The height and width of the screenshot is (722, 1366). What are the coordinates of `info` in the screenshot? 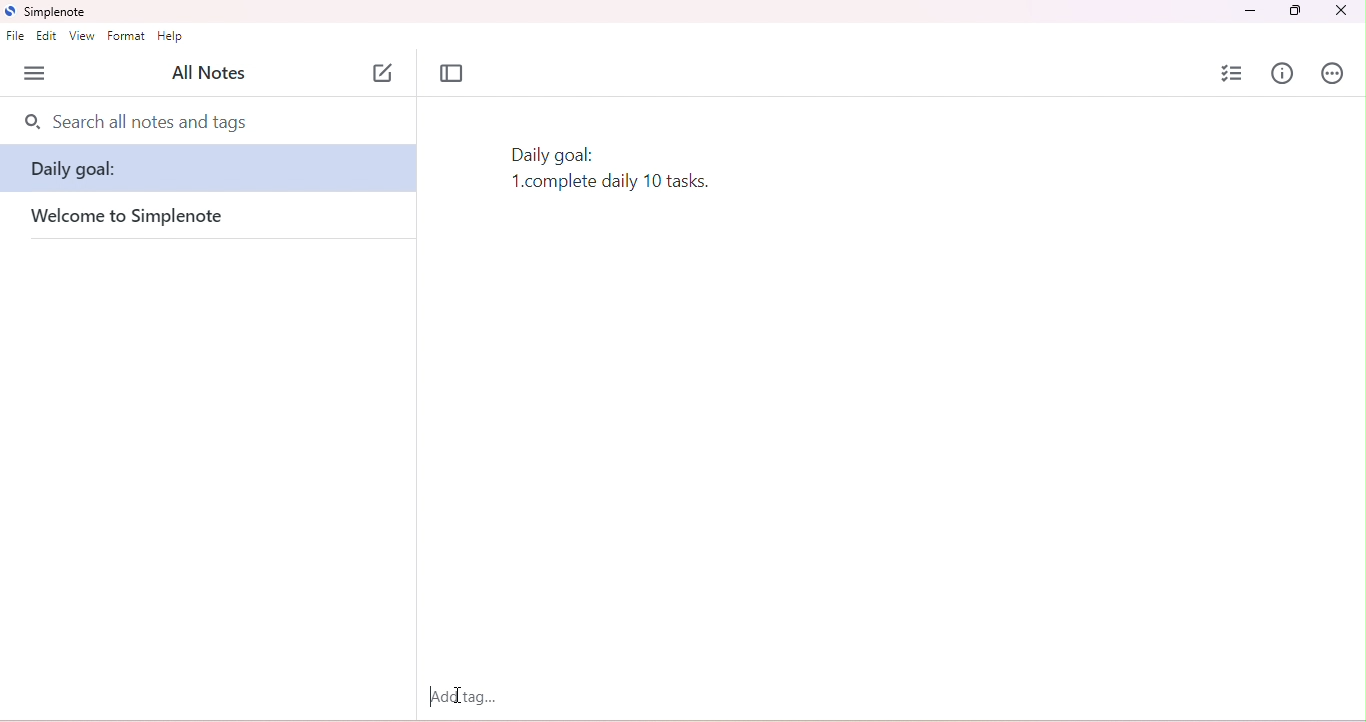 It's located at (1281, 73).